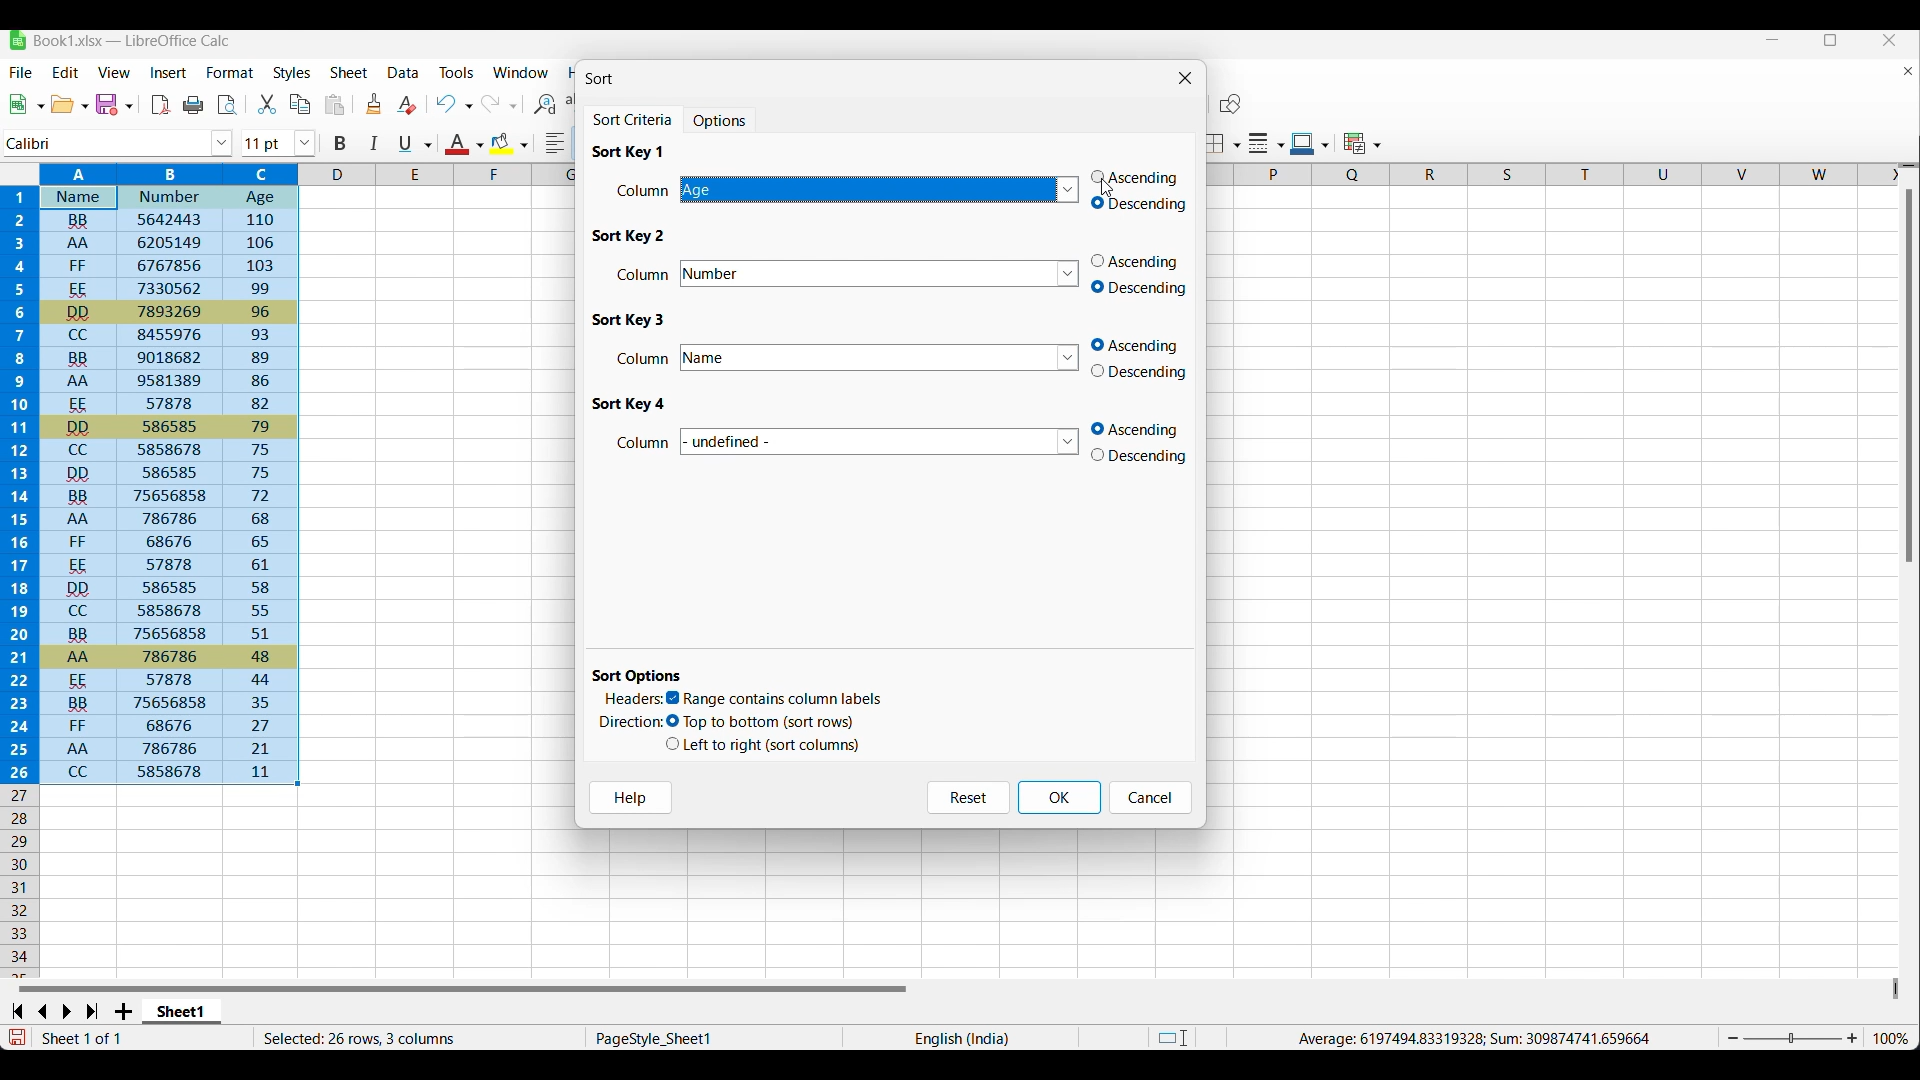 Image resolution: width=1920 pixels, height=1080 pixels. I want to click on Go to first sheet, so click(16, 1011).